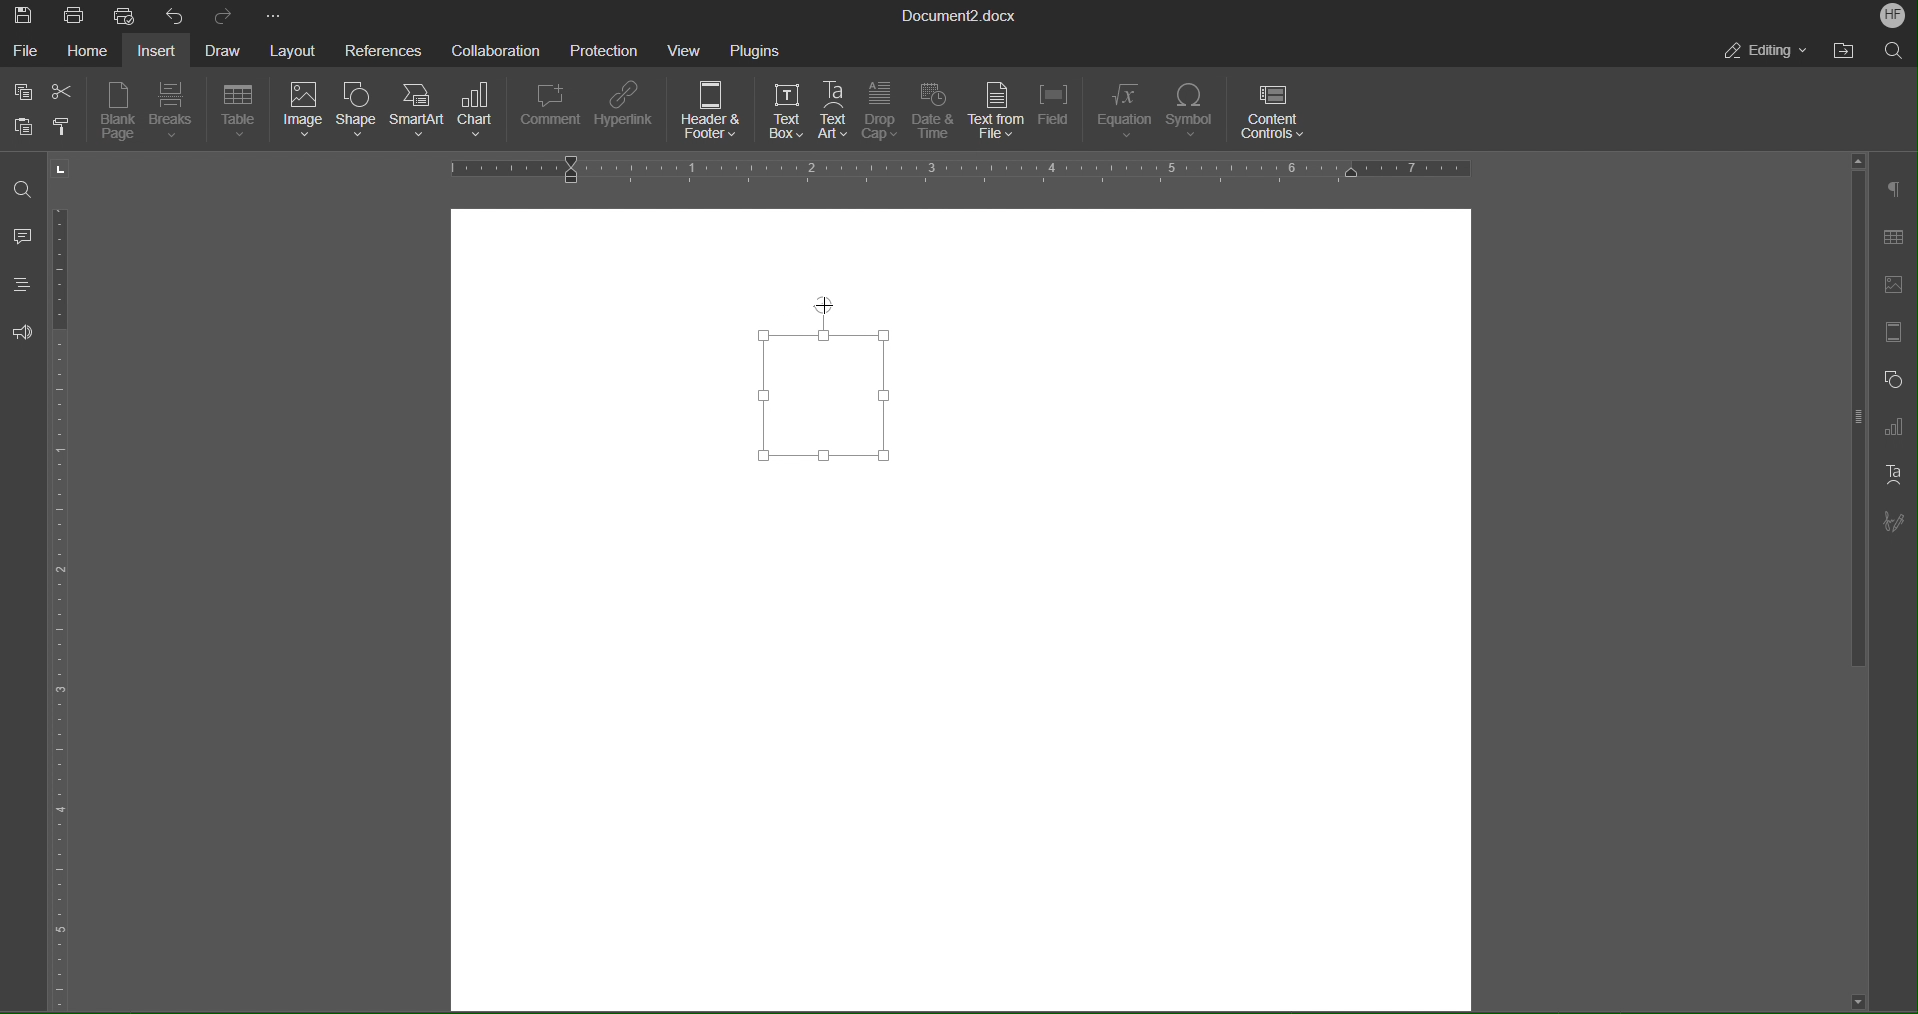 The width and height of the screenshot is (1918, 1014). What do you see at coordinates (1847, 50) in the screenshot?
I see `Open File Location` at bounding box center [1847, 50].